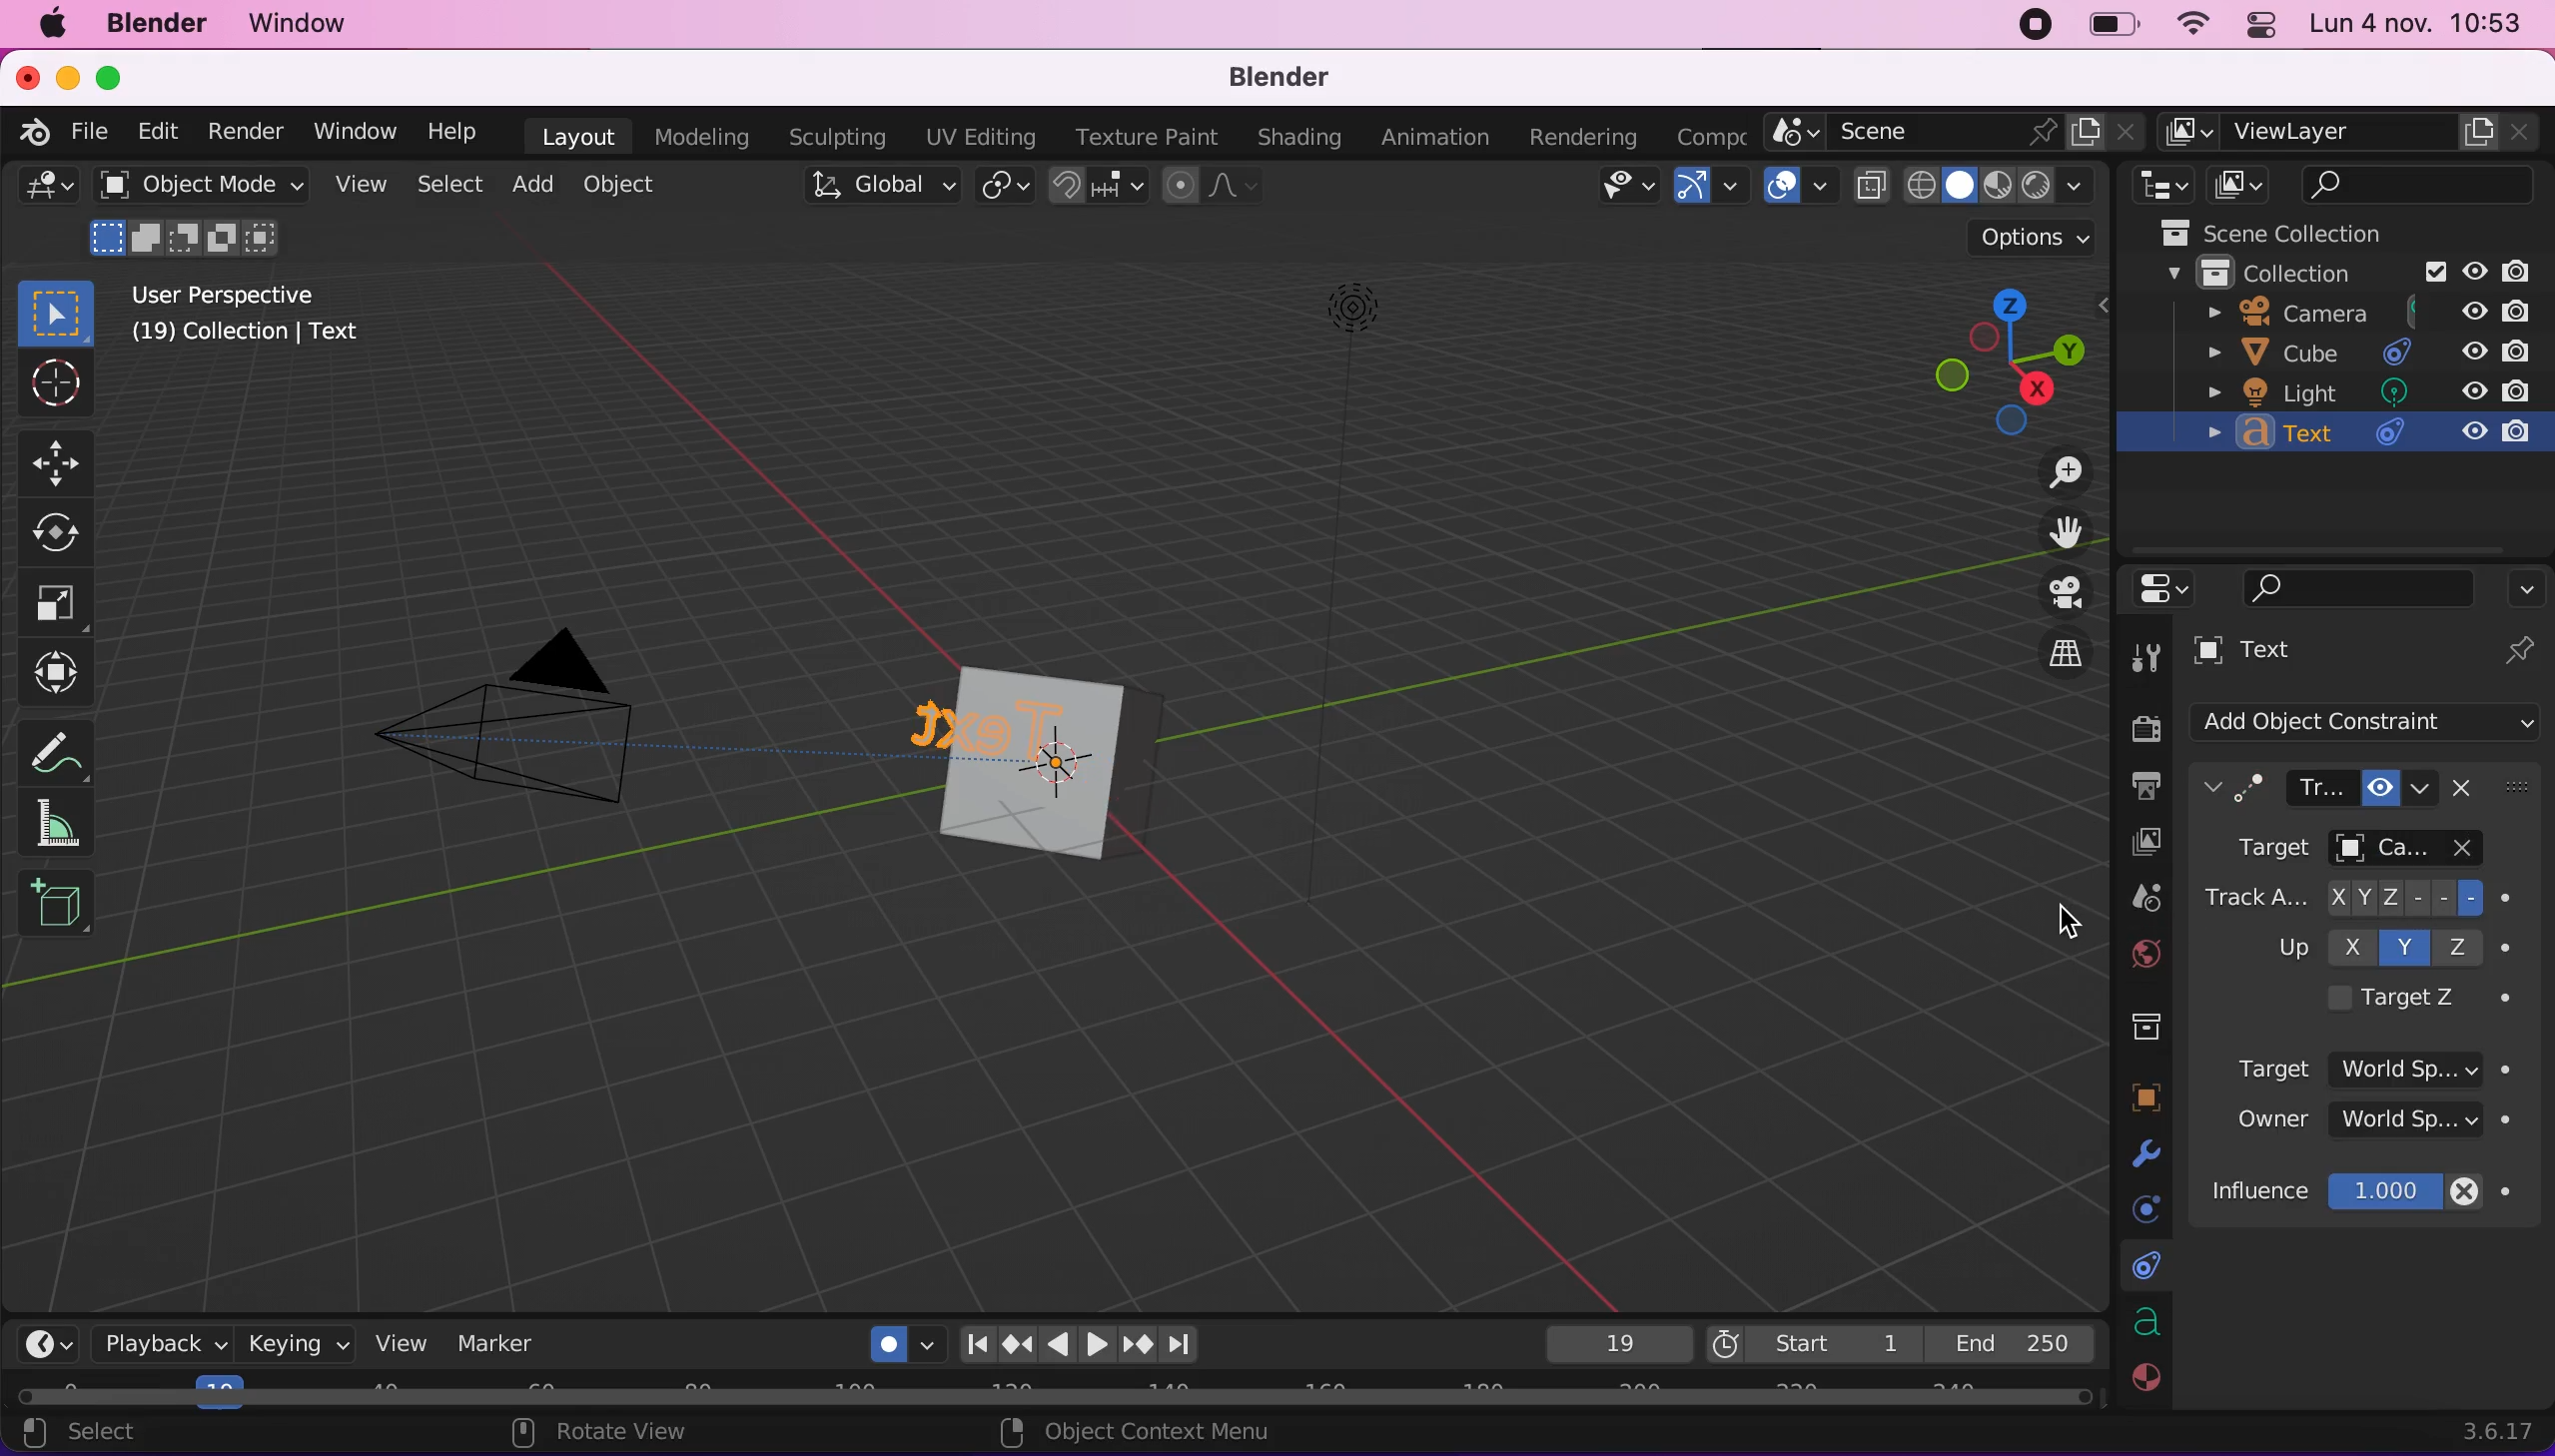 This screenshot has height=1456, width=2555. Describe the element at coordinates (2520, 649) in the screenshot. I see `pin` at that location.